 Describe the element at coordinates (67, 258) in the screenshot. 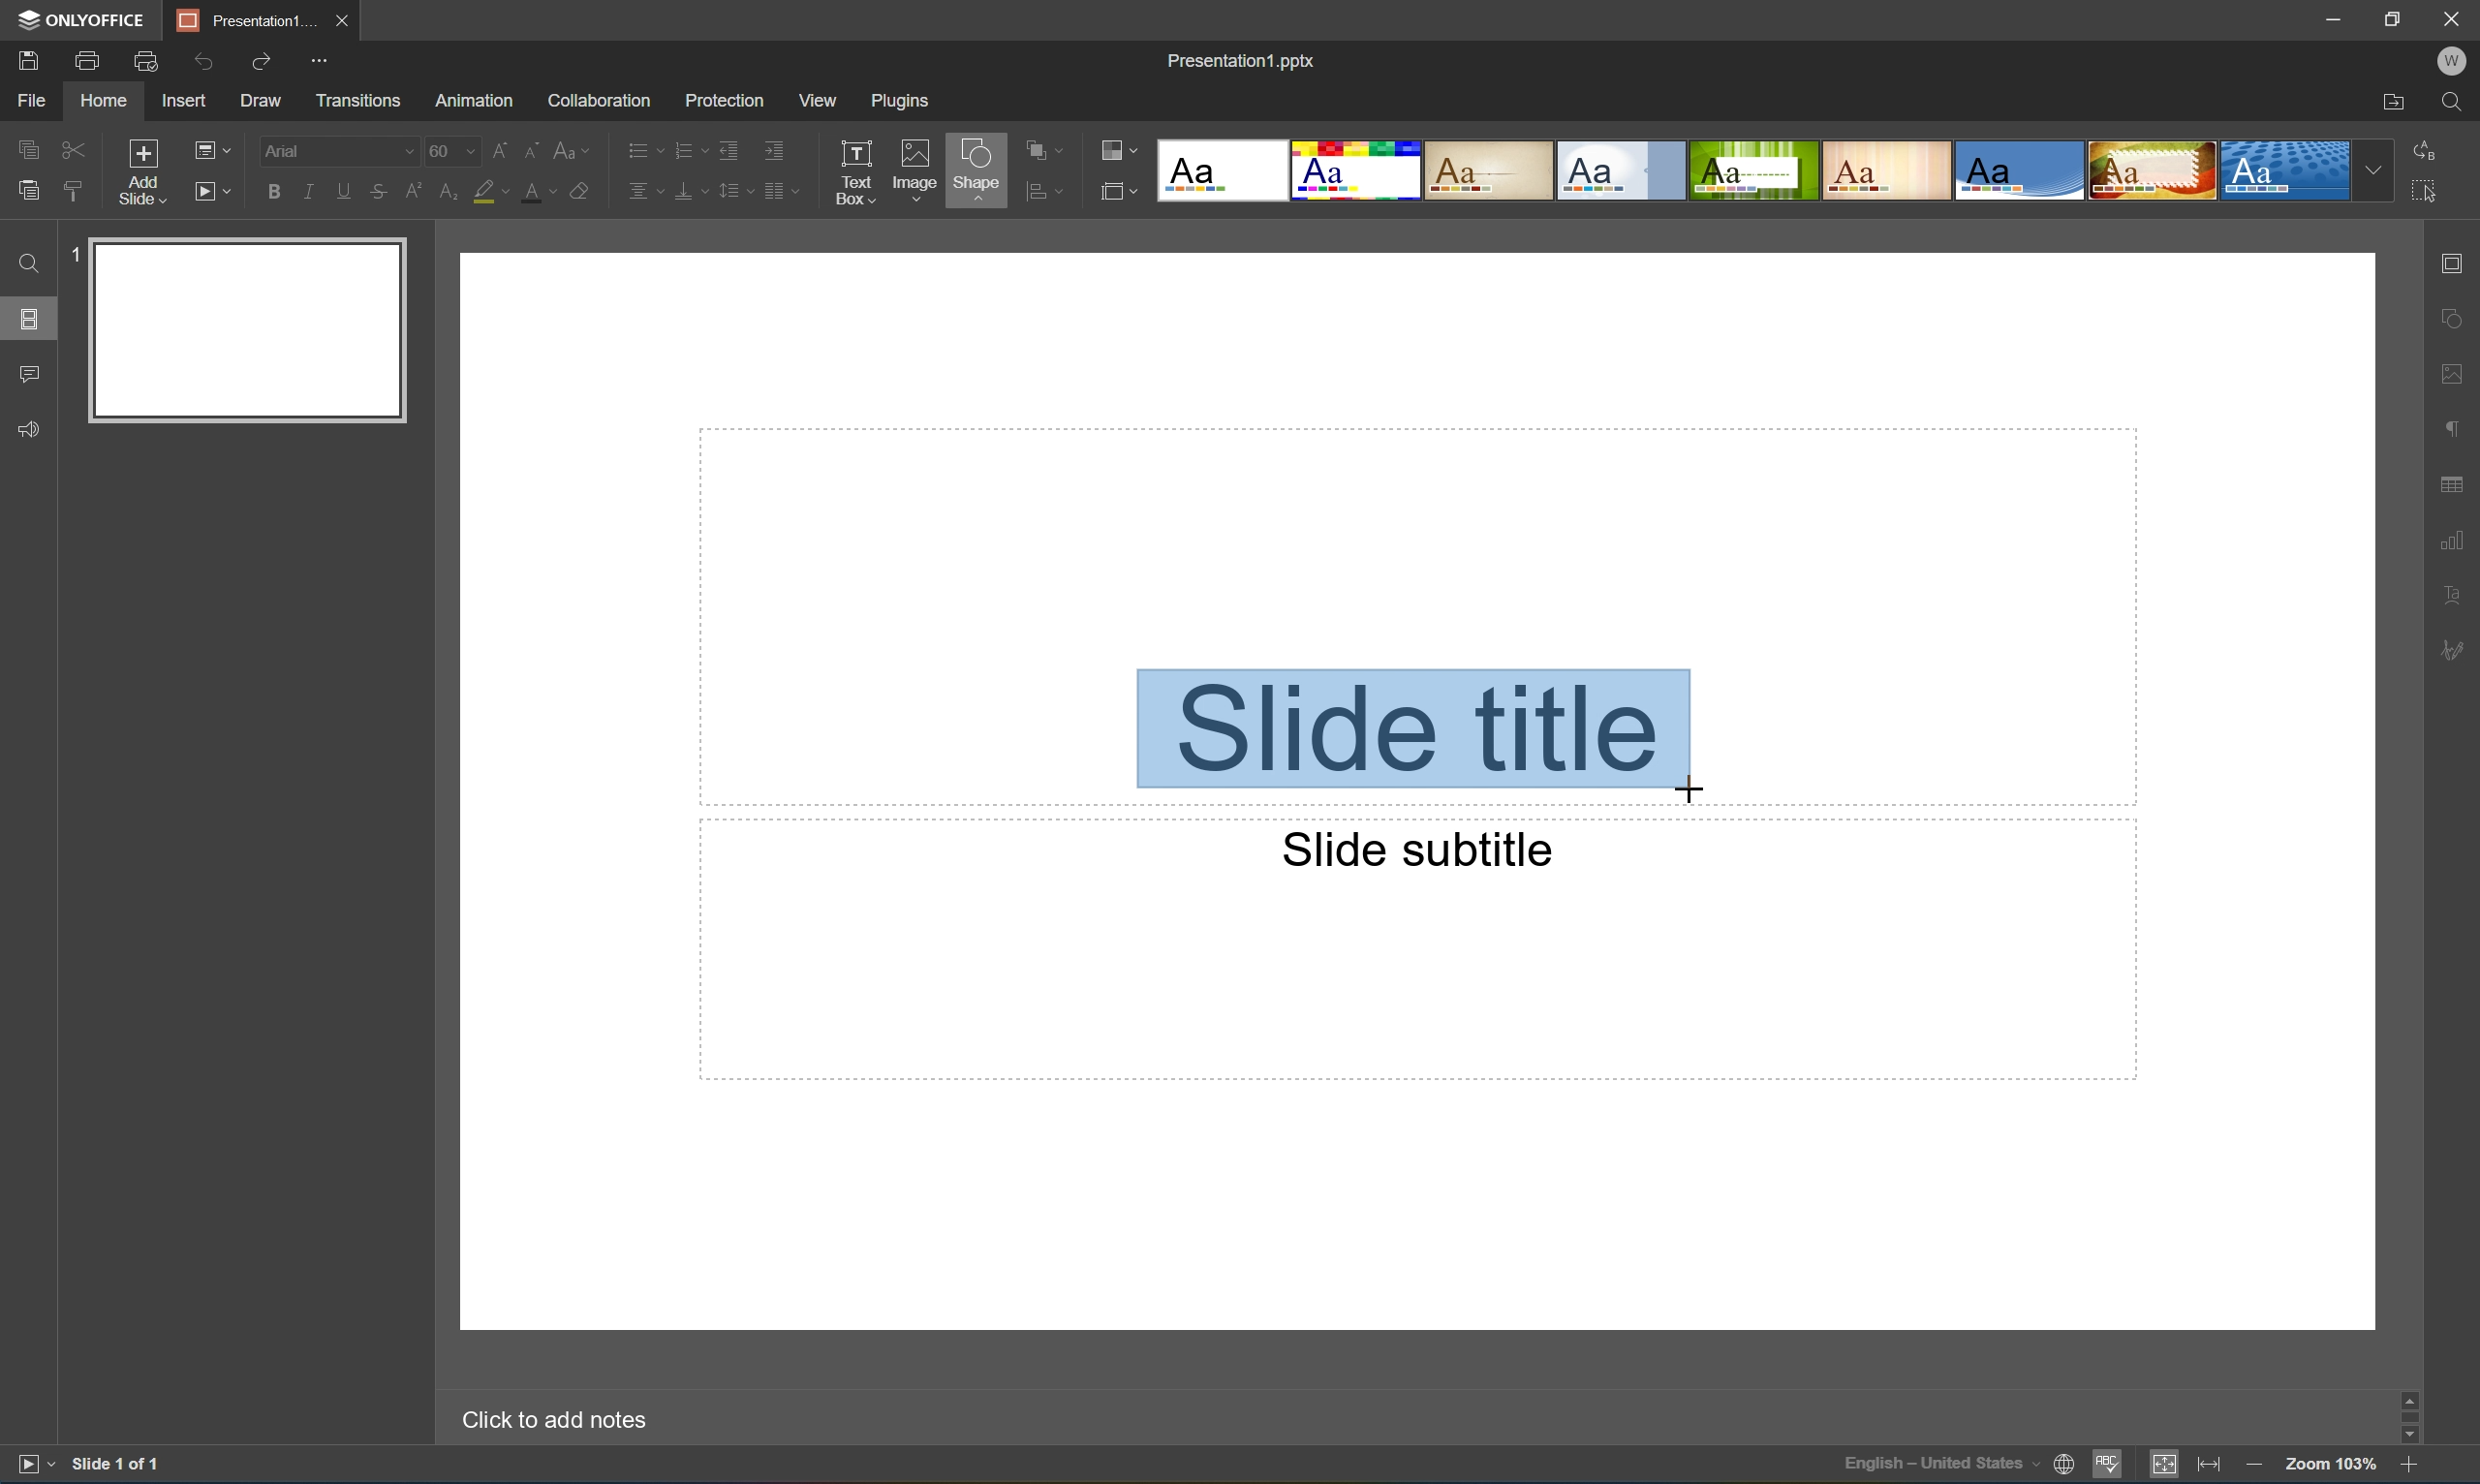

I see `1` at that location.